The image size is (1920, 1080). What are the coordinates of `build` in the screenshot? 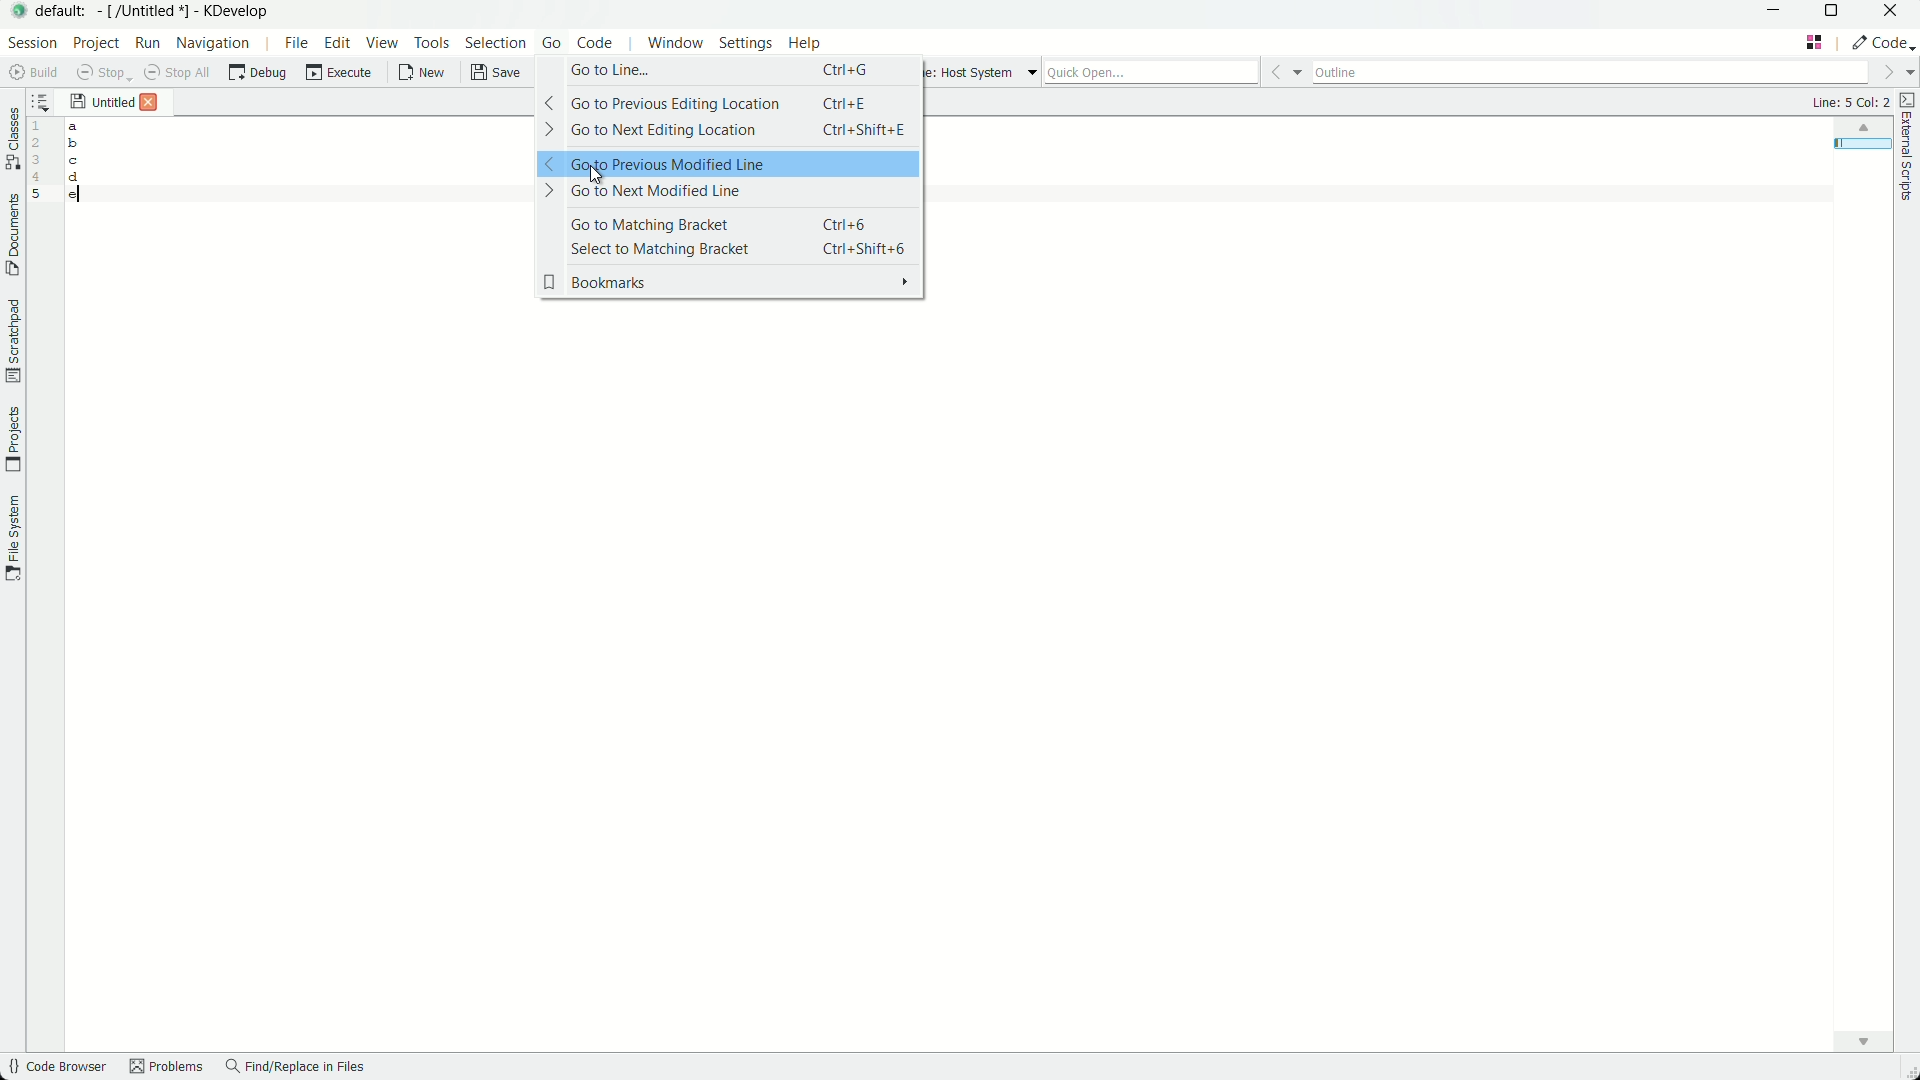 It's located at (29, 73).